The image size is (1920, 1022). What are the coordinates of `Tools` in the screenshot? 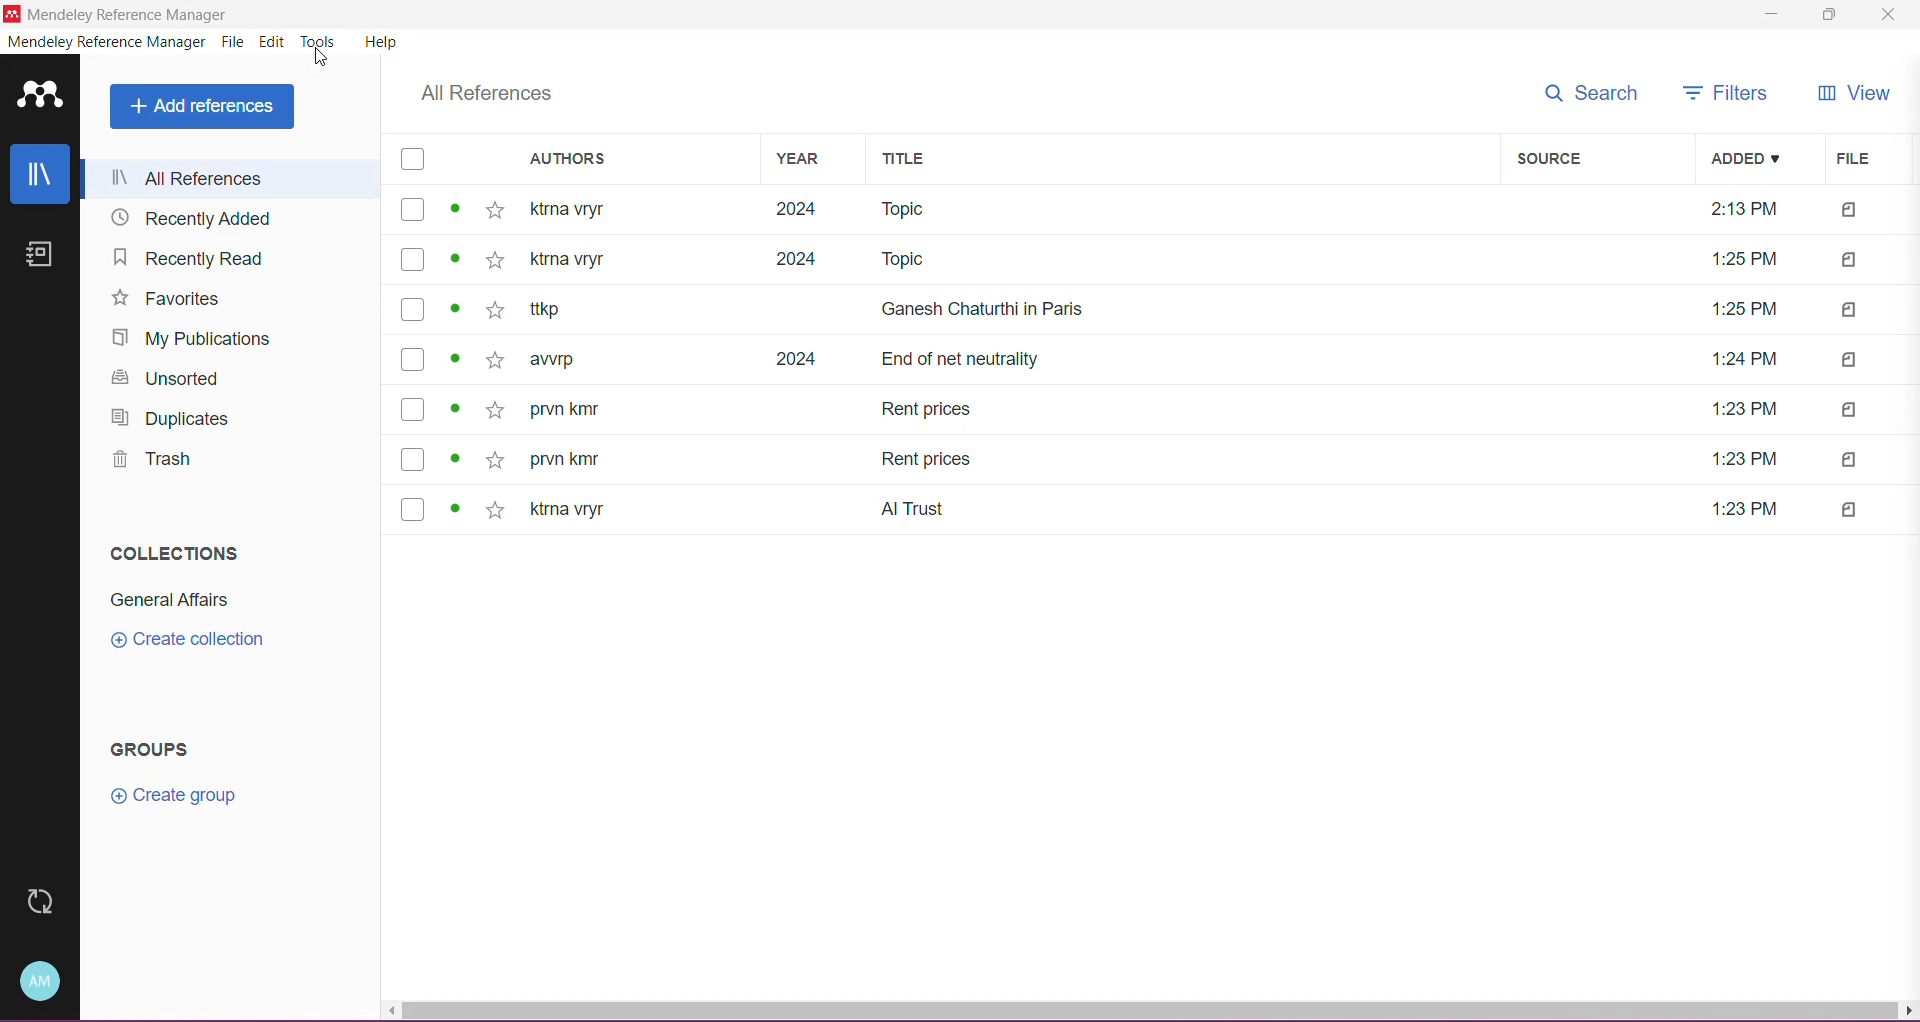 It's located at (319, 41).